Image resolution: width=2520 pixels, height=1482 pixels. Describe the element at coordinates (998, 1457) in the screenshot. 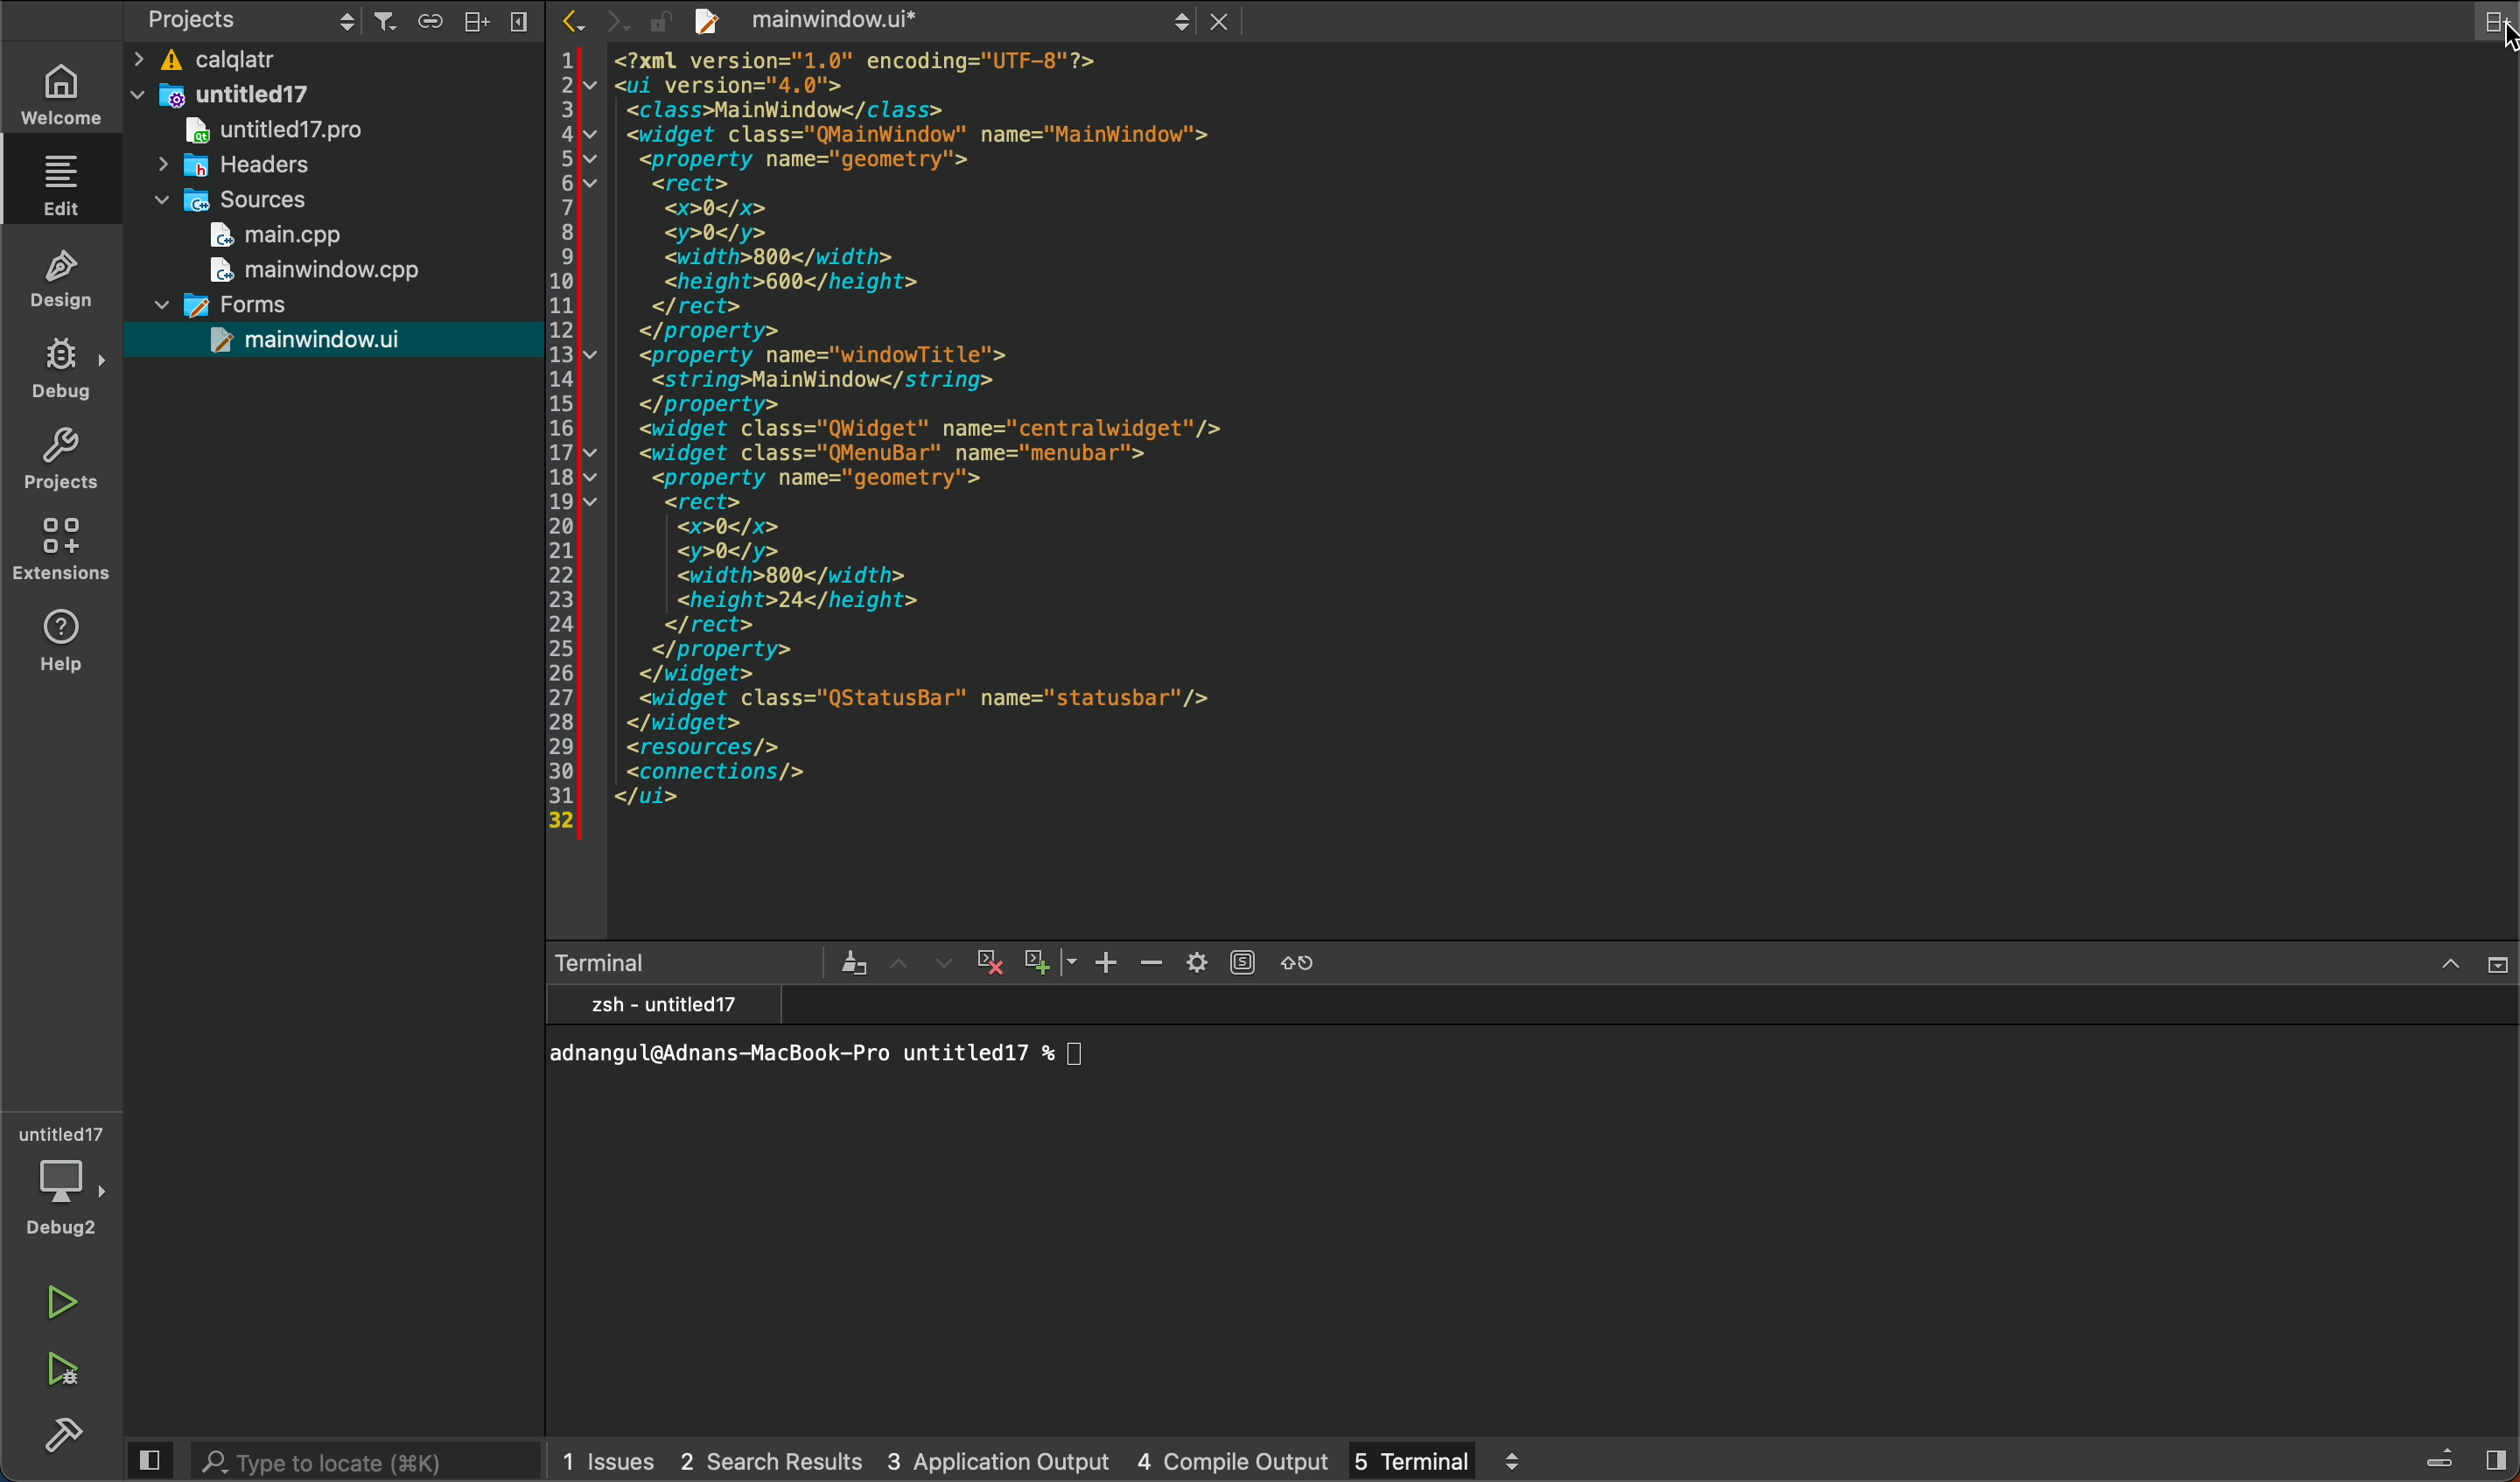

I see `application output` at that location.